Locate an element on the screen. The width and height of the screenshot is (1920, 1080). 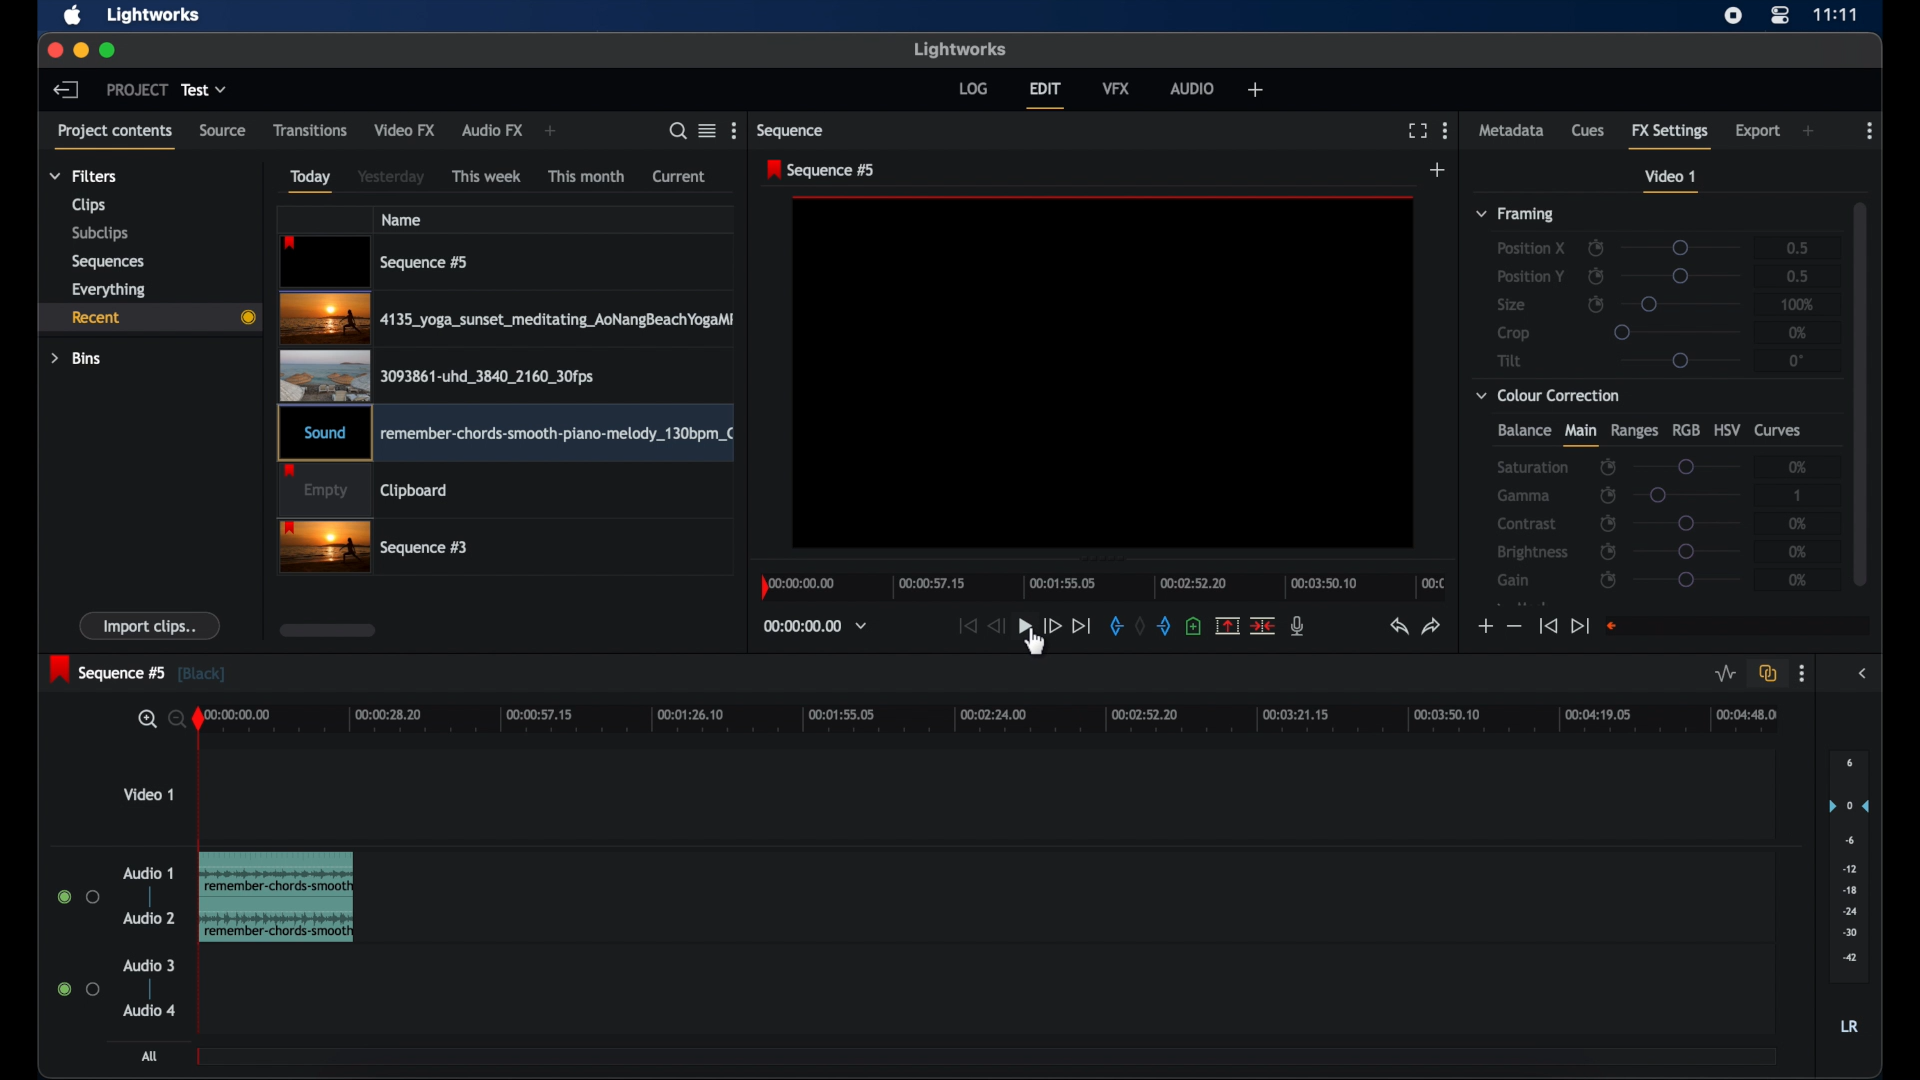
0.5 is located at coordinates (1798, 276).